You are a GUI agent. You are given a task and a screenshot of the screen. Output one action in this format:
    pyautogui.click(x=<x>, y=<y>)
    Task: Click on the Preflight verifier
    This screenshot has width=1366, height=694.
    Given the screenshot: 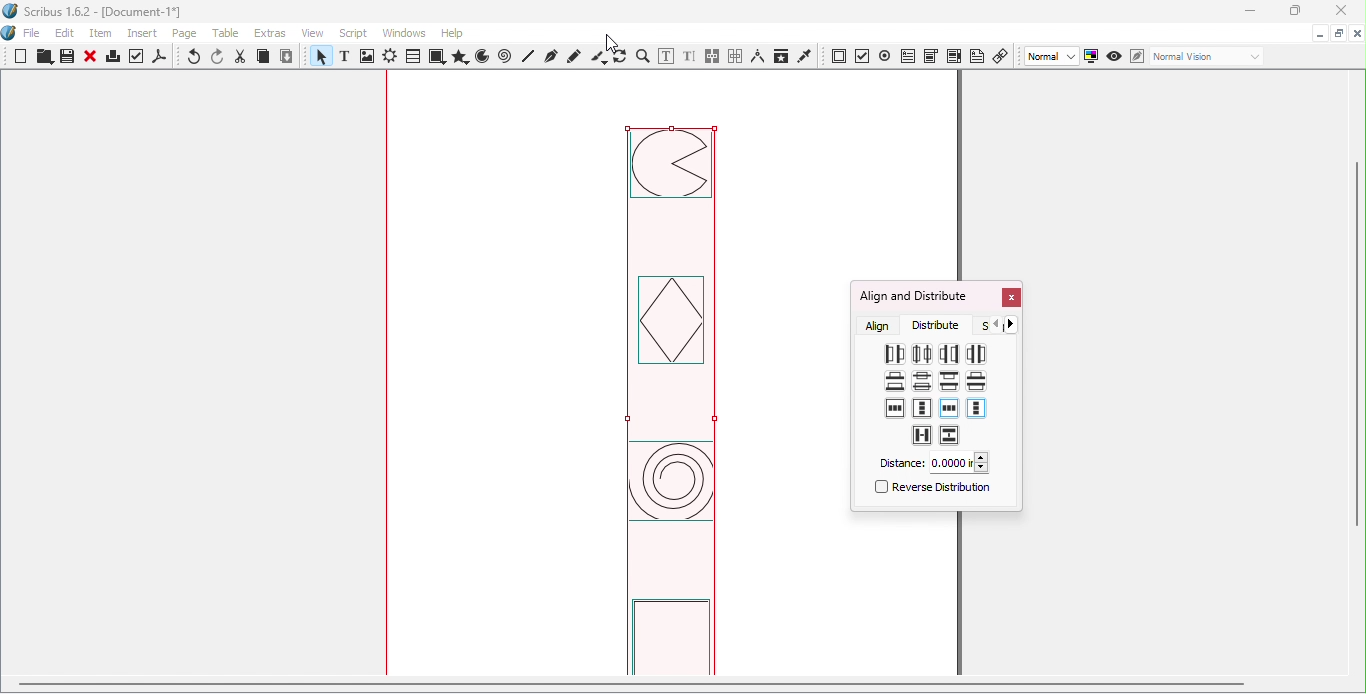 What is the action you would take?
    pyautogui.click(x=137, y=59)
    